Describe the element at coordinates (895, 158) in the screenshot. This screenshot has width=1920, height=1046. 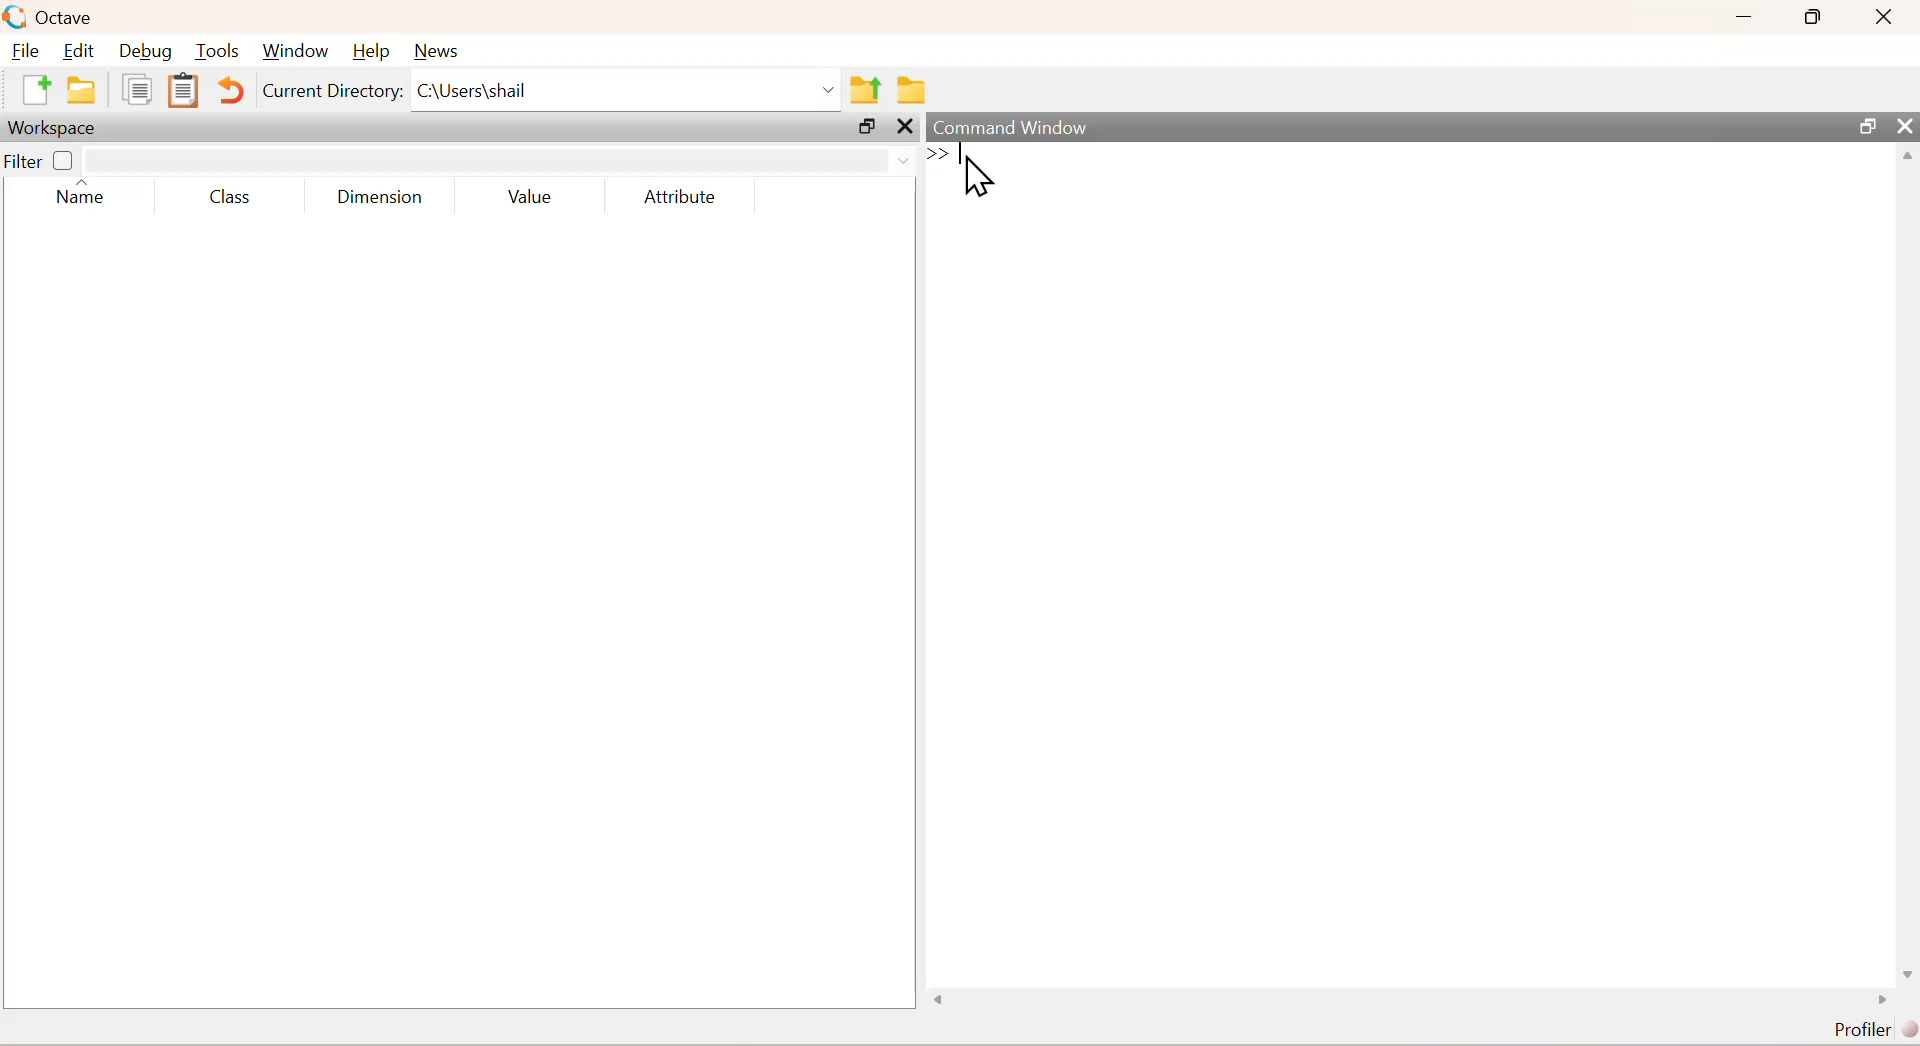
I see `Dropdown` at that location.